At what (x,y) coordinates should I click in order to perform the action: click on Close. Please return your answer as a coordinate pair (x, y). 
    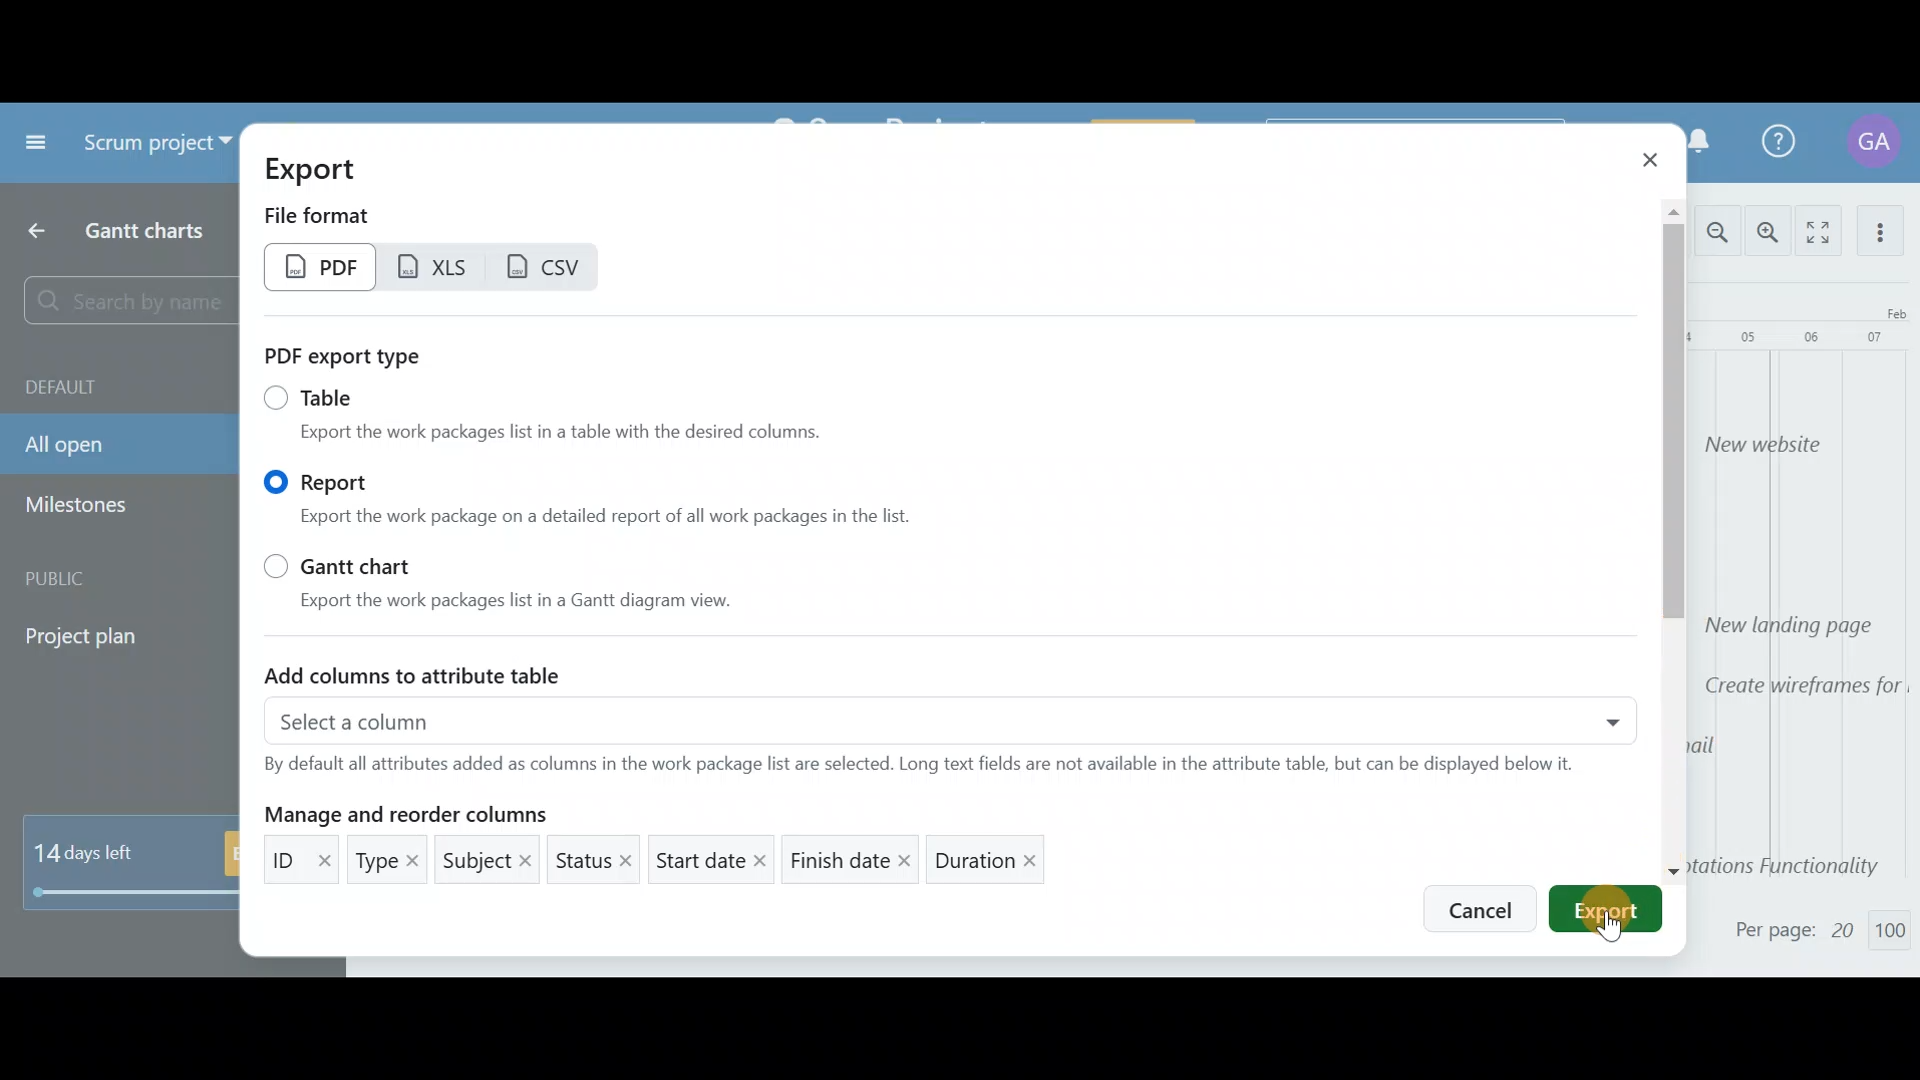
    Looking at the image, I should click on (1644, 161).